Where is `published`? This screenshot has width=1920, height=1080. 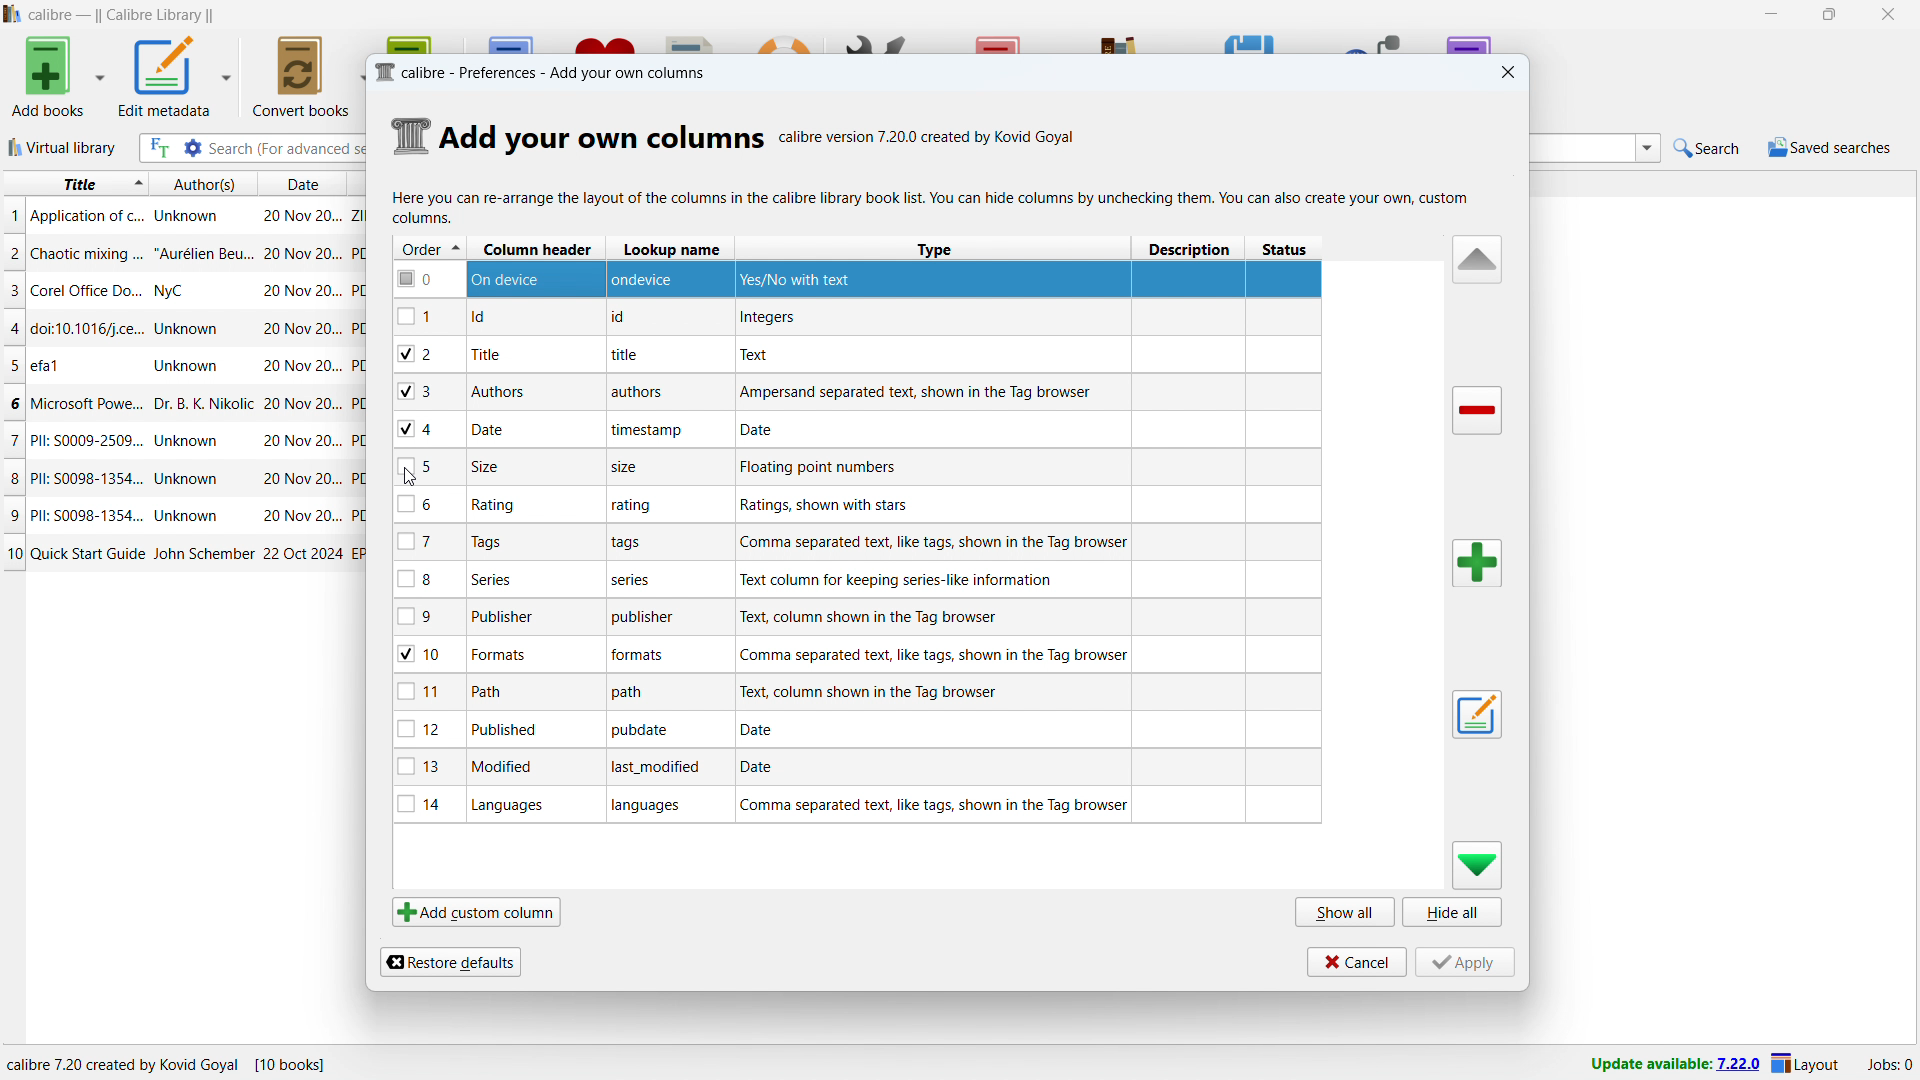 published is located at coordinates (506, 729).